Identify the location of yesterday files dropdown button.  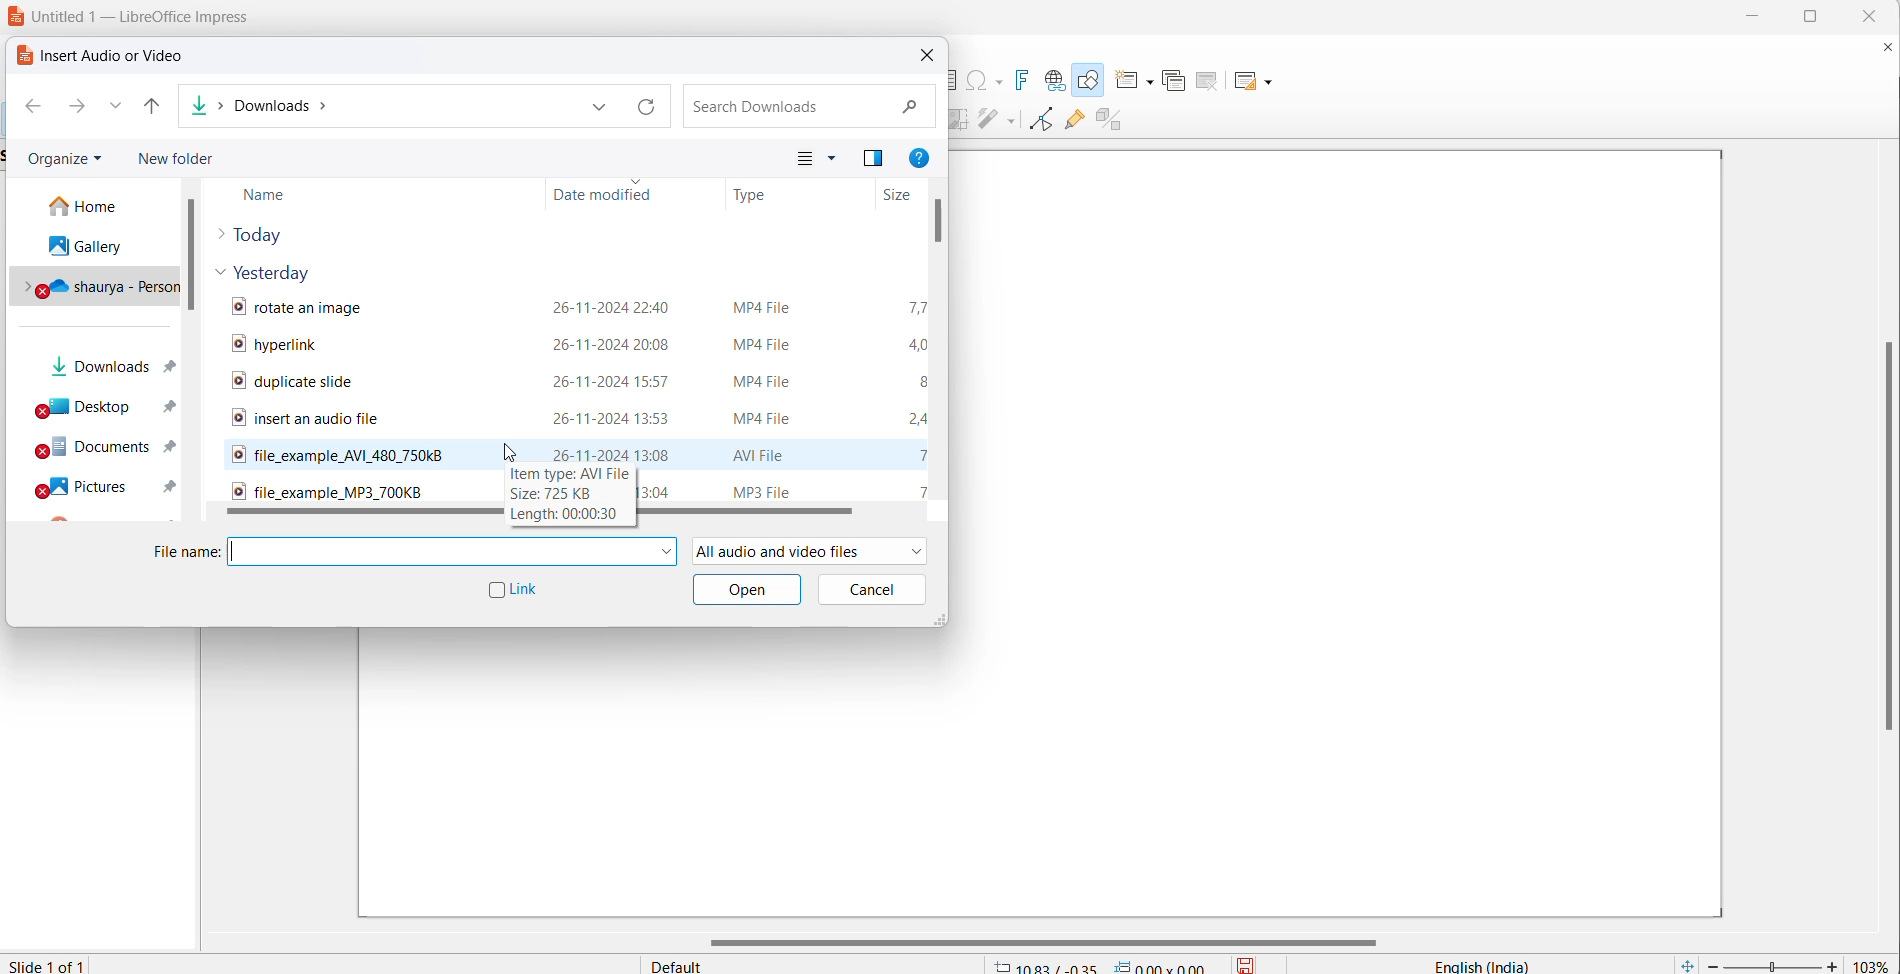
(274, 273).